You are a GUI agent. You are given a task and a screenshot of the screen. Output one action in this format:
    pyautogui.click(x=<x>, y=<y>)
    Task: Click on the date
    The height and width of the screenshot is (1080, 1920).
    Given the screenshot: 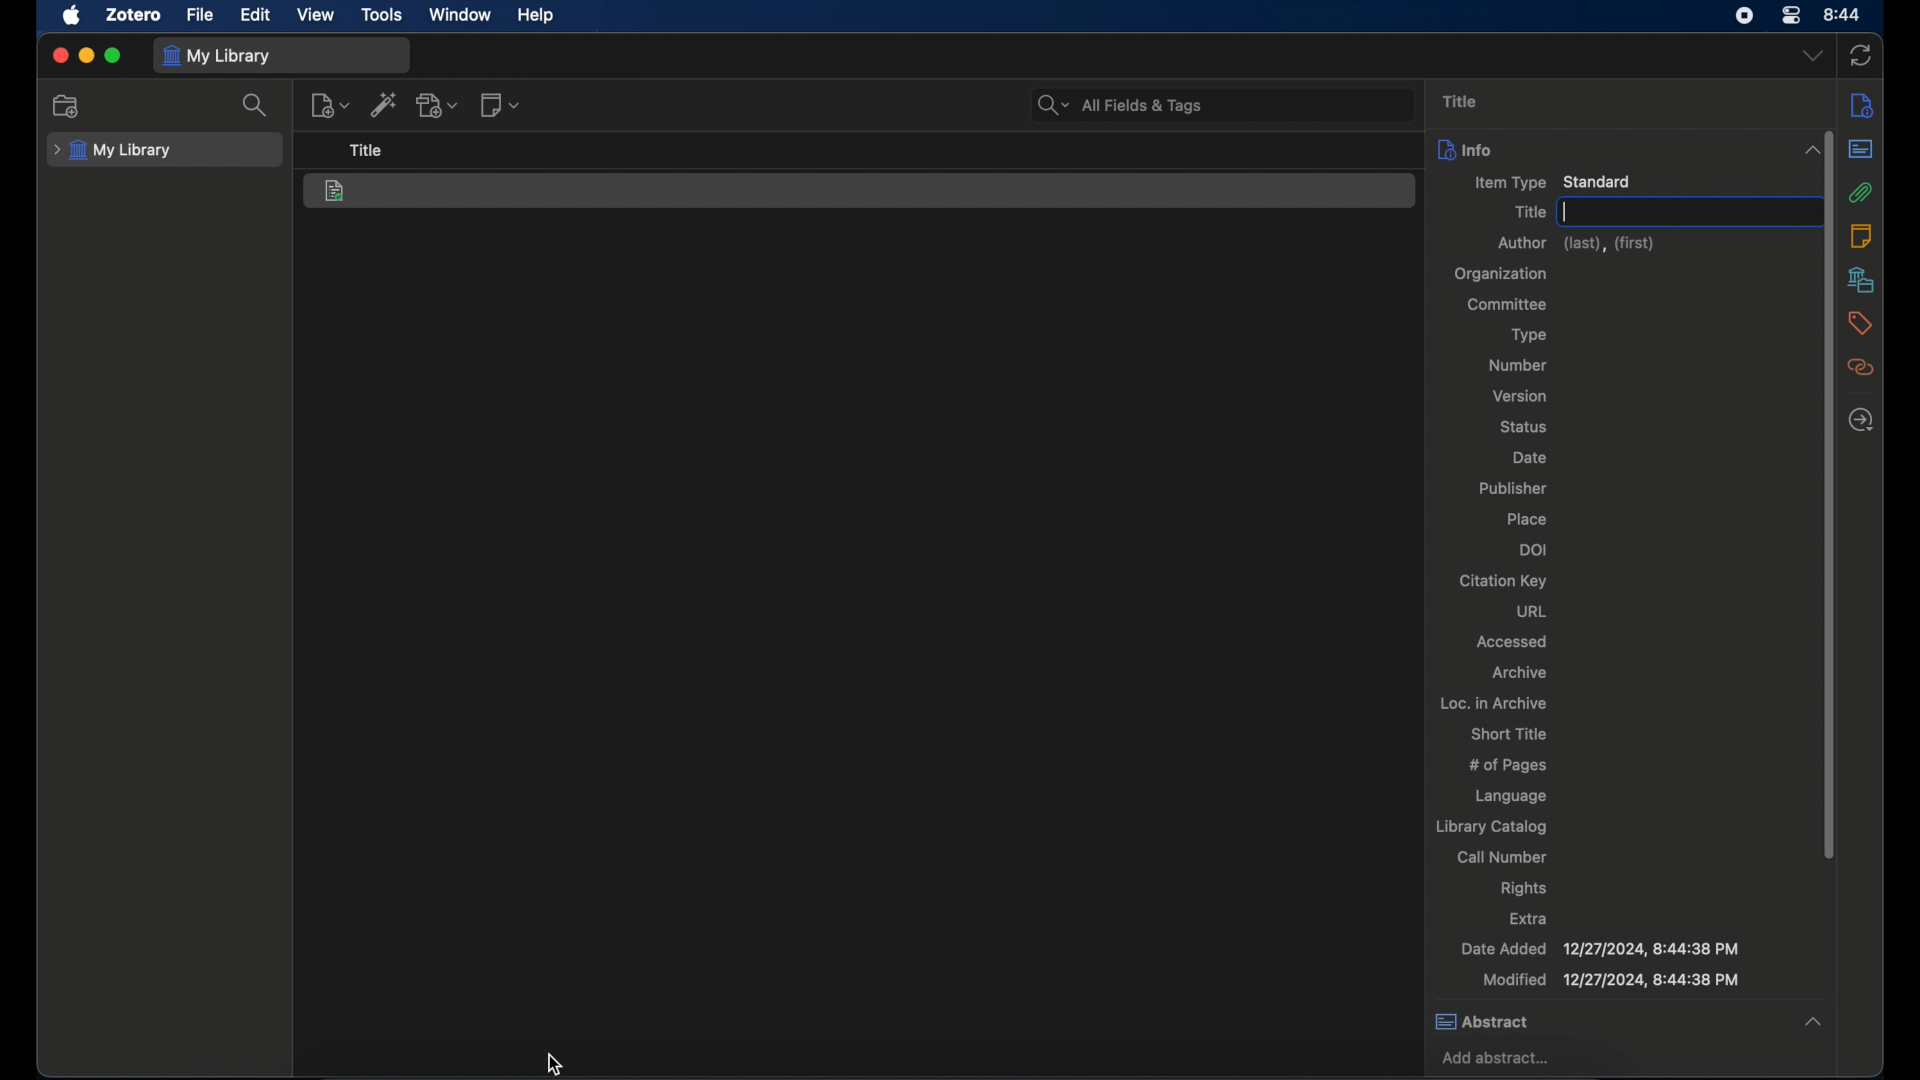 What is the action you would take?
    pyautogui.click(x=1526, y=457)
    